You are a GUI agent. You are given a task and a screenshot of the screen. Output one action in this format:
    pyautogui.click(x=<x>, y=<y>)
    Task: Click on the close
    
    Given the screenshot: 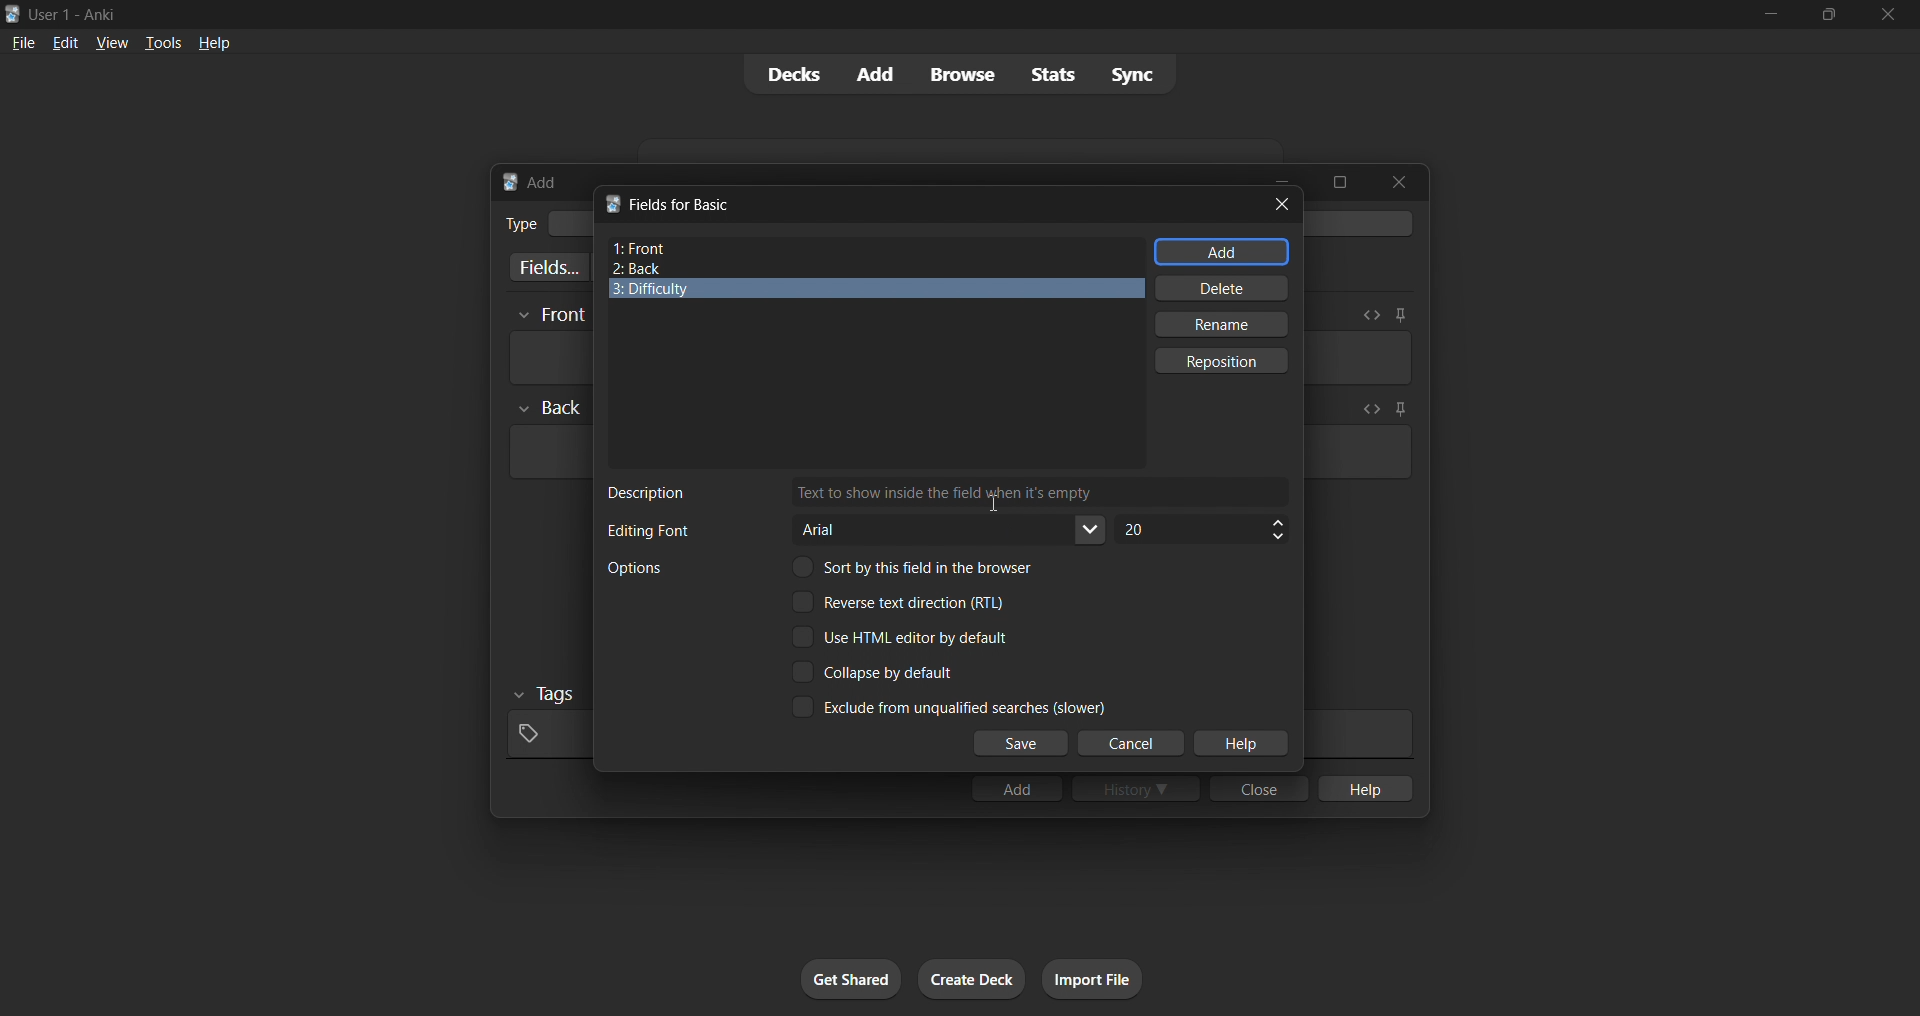 What is the action you would take?
    pyautogui.click(x=1888, y=15)
    